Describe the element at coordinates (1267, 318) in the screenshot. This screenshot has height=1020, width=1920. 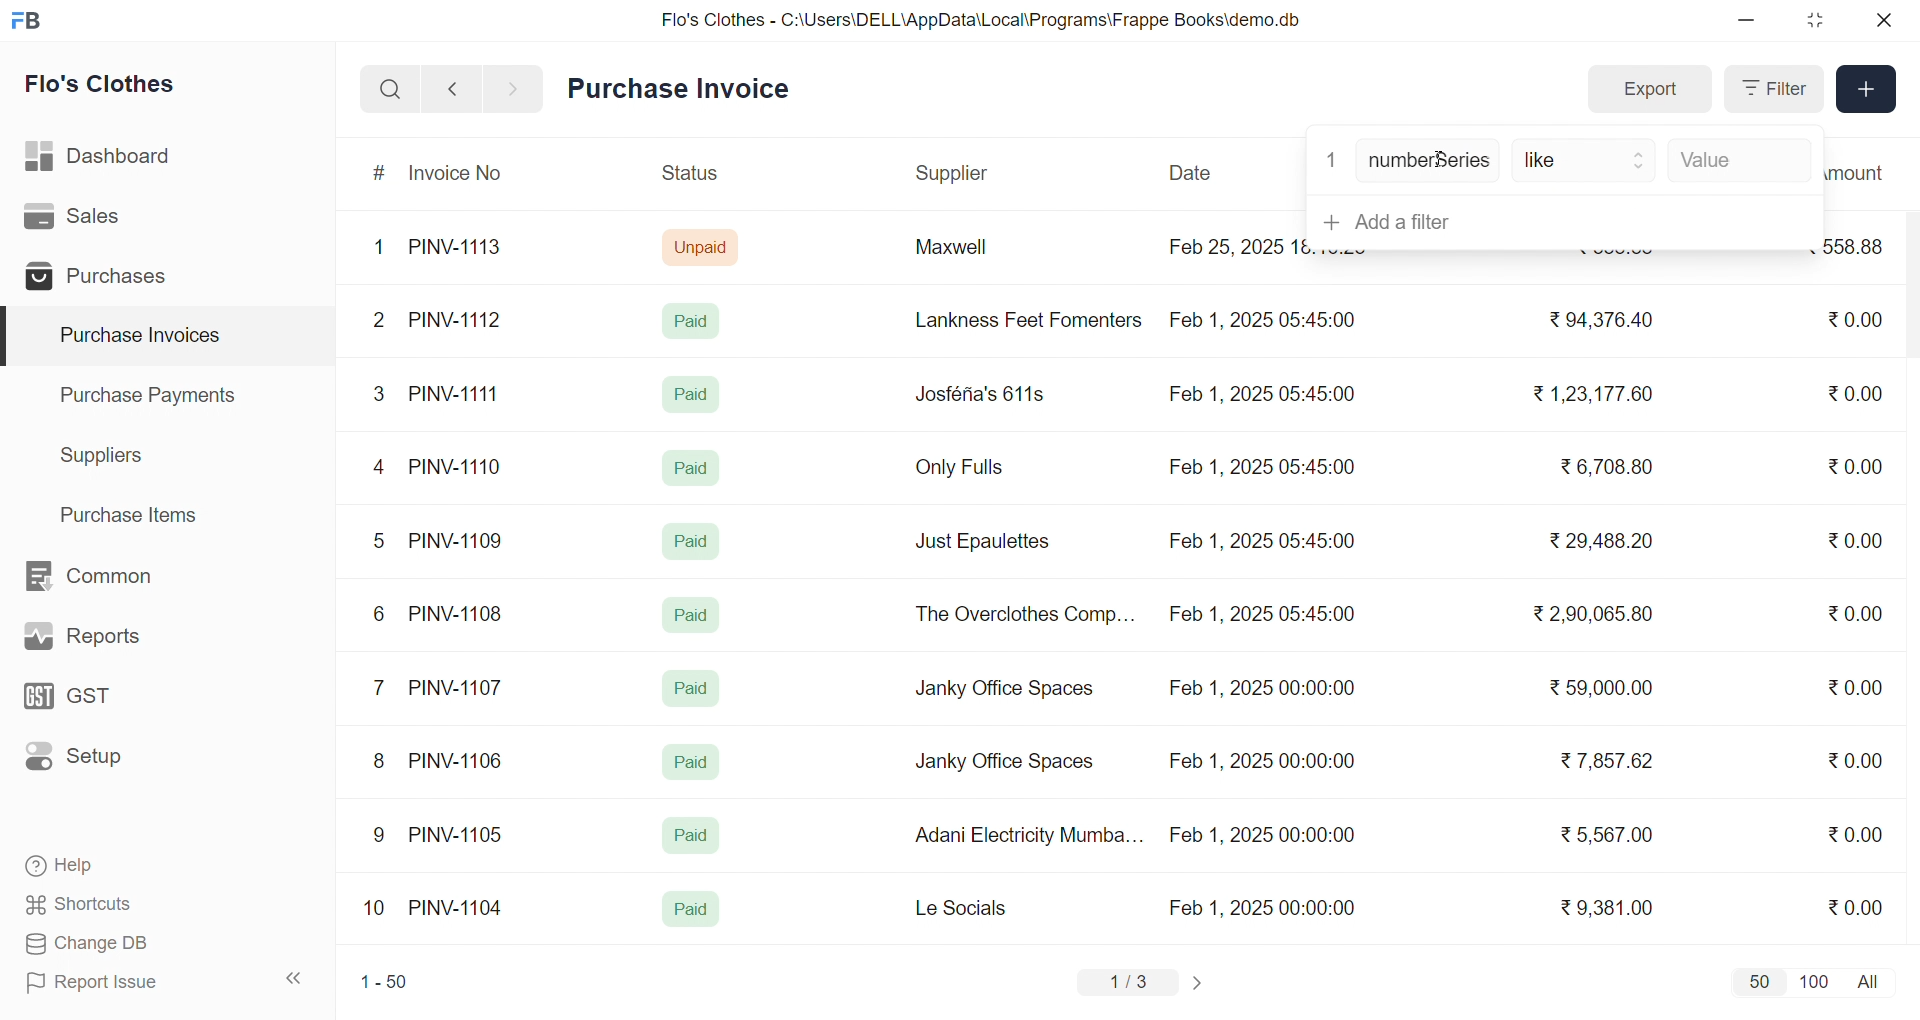
I see `Feb 1, 2025 05:45:00` at that location.